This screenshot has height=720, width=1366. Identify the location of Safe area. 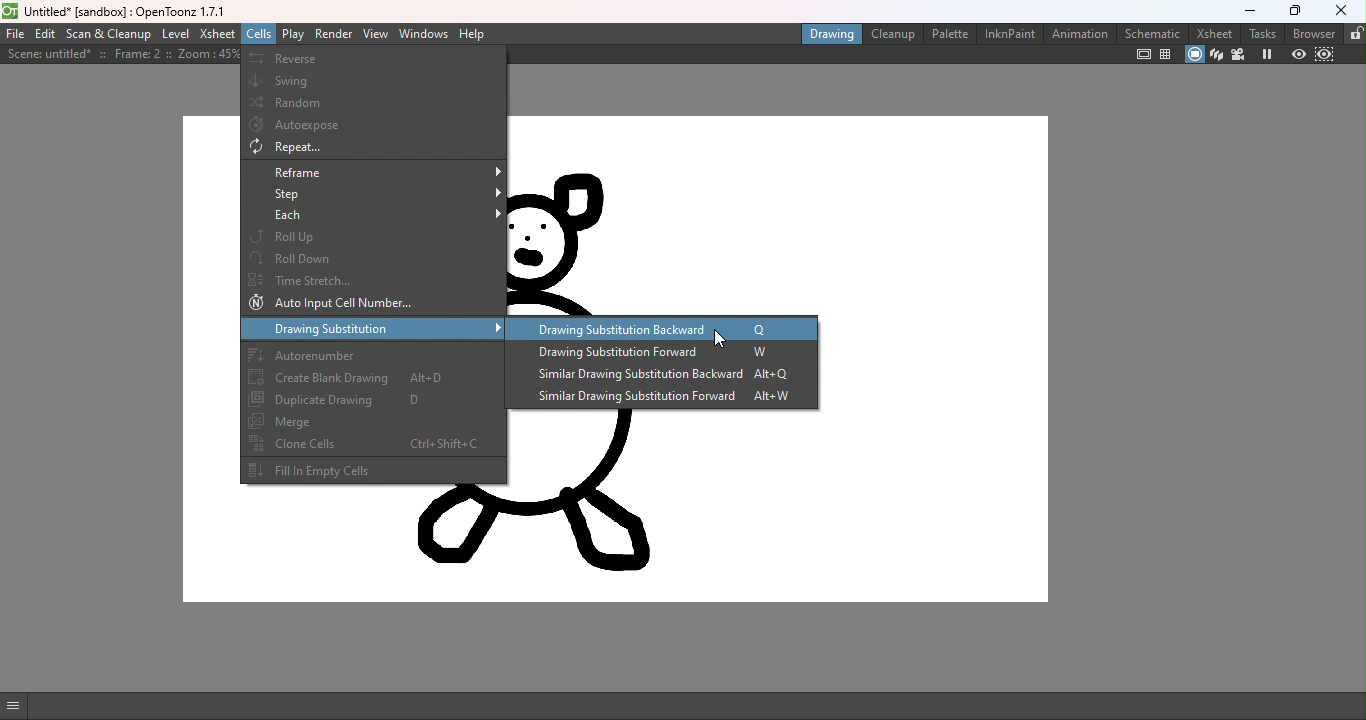
(1142, 54).